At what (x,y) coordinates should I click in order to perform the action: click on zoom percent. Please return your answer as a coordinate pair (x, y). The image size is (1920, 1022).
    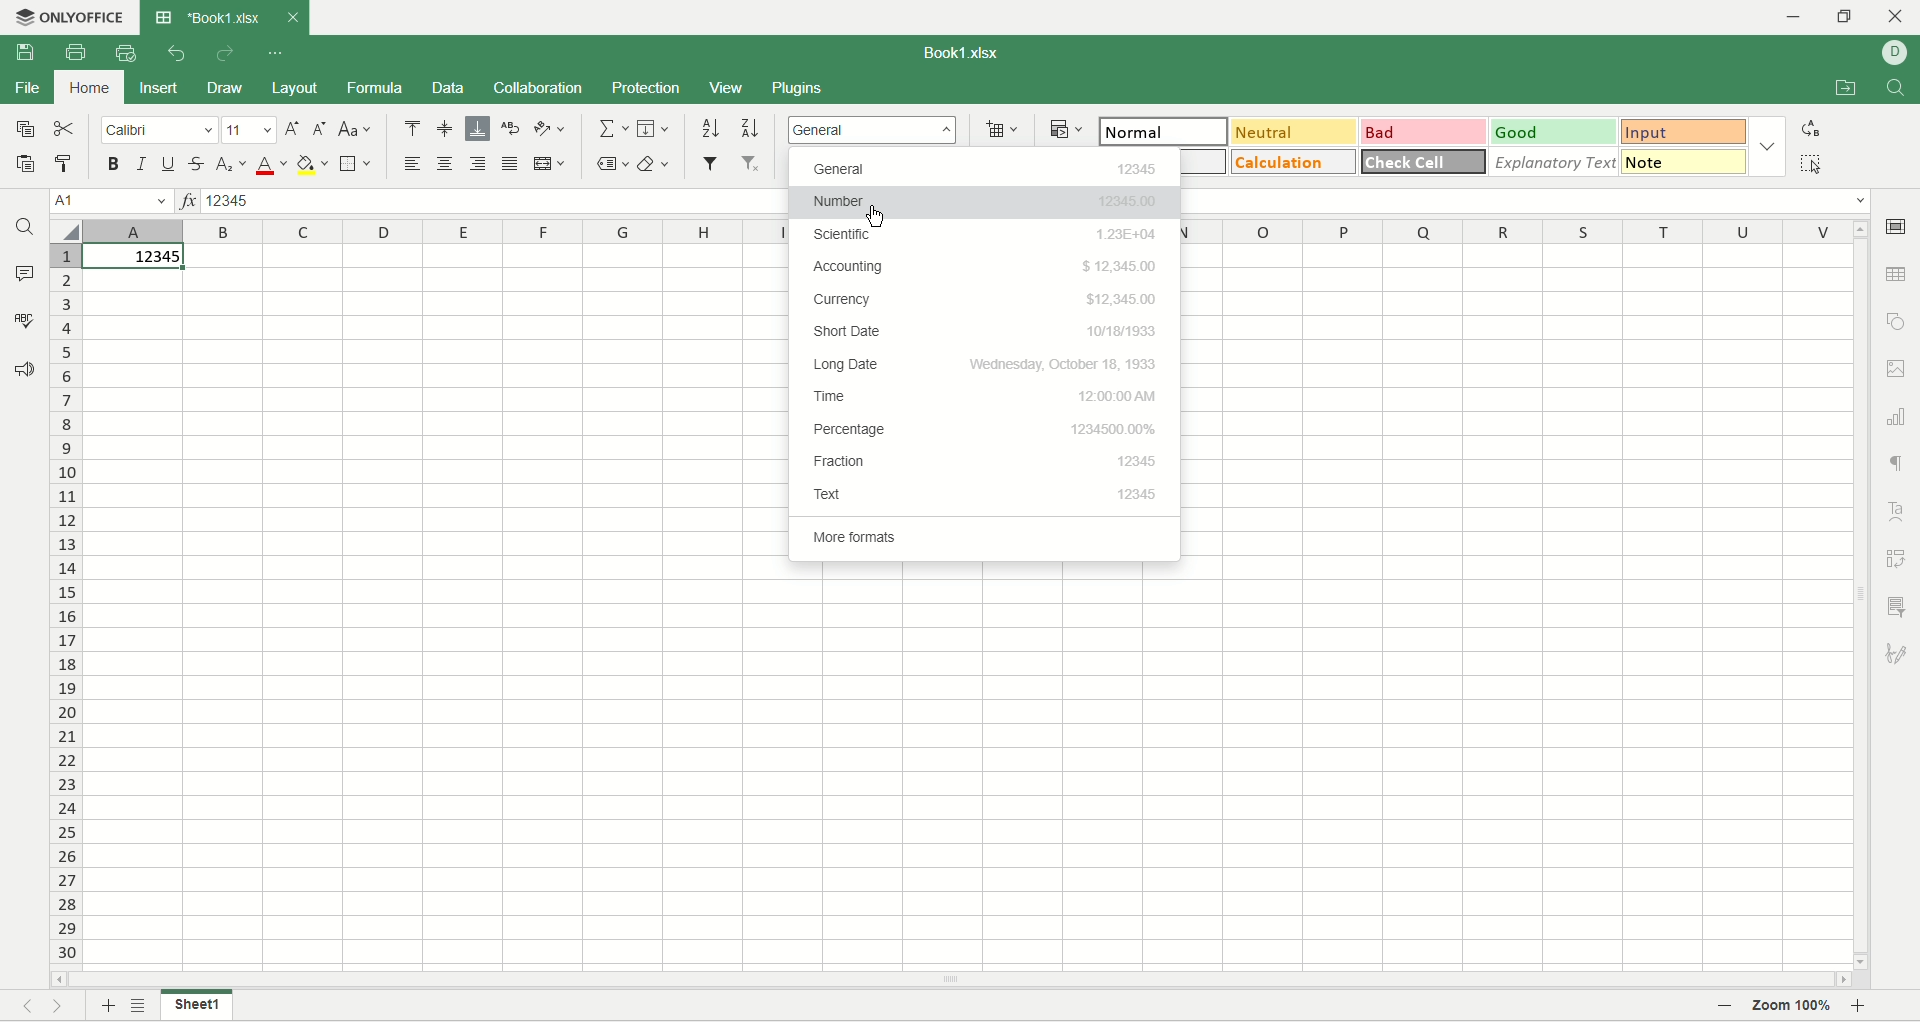
    Looking at the image, I should click on (1789, 1007).